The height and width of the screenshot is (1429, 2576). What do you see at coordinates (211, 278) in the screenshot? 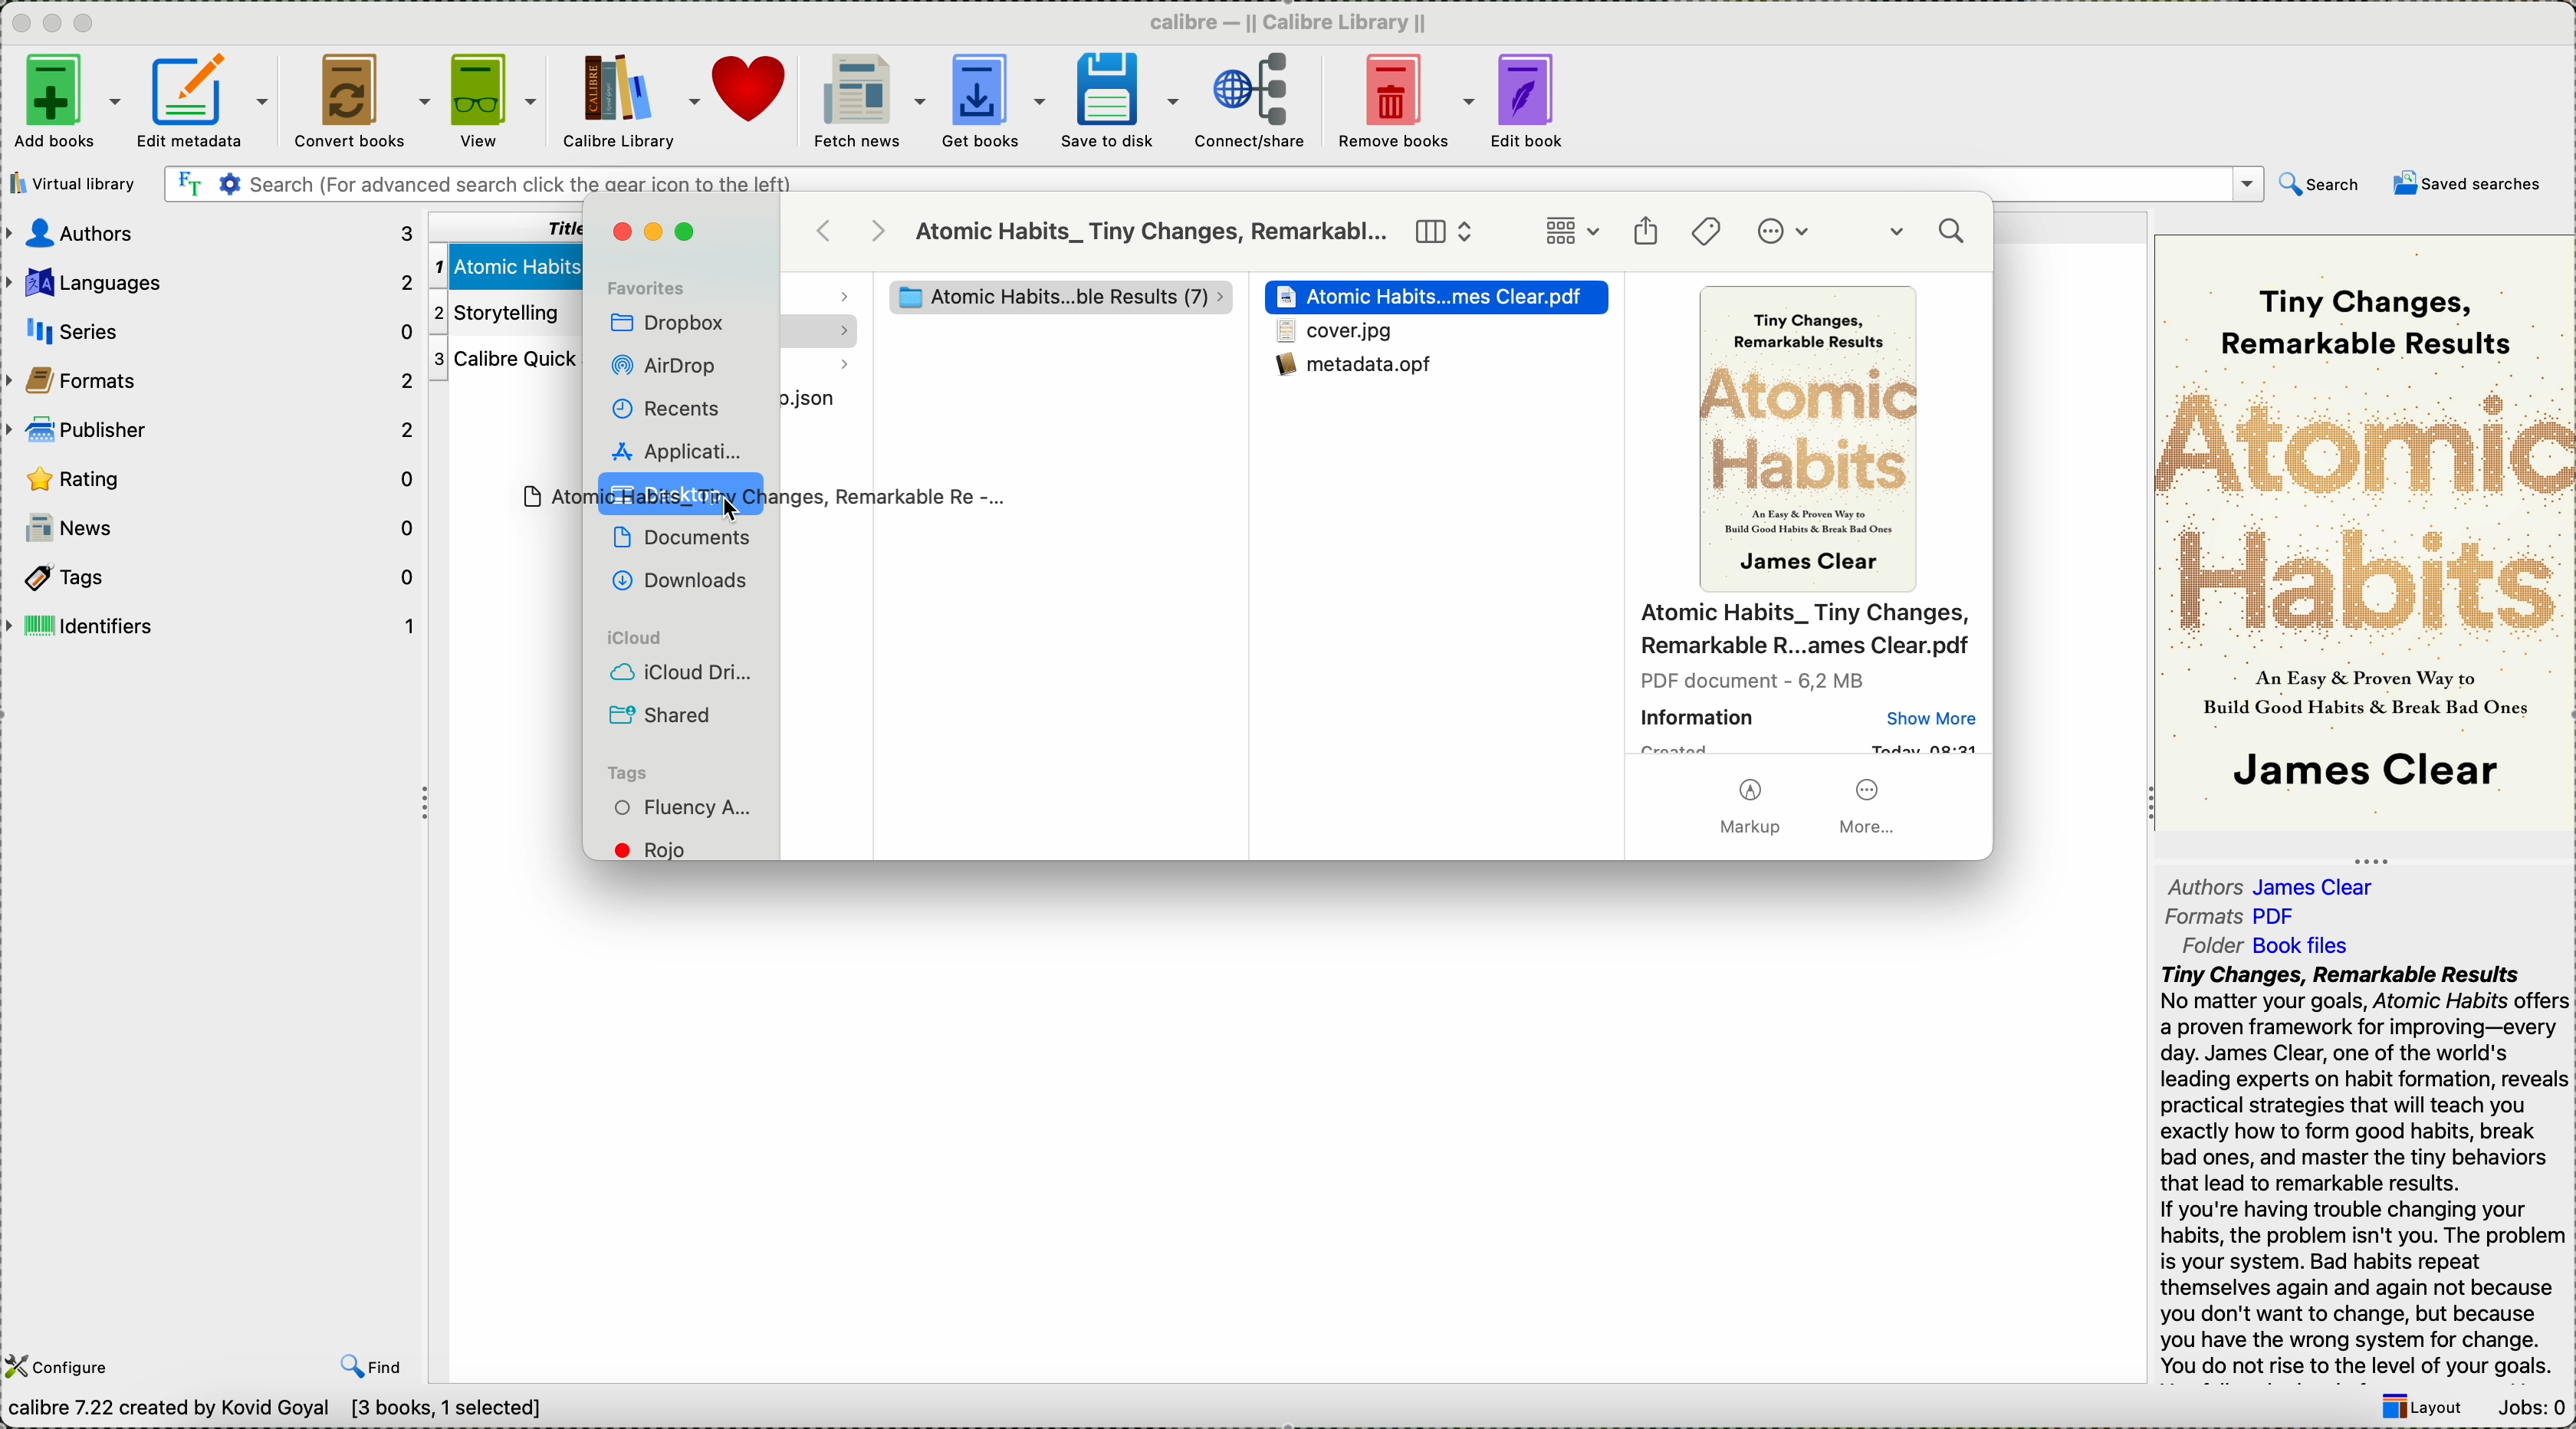
I see `languages` at bounding box center [211, 278].